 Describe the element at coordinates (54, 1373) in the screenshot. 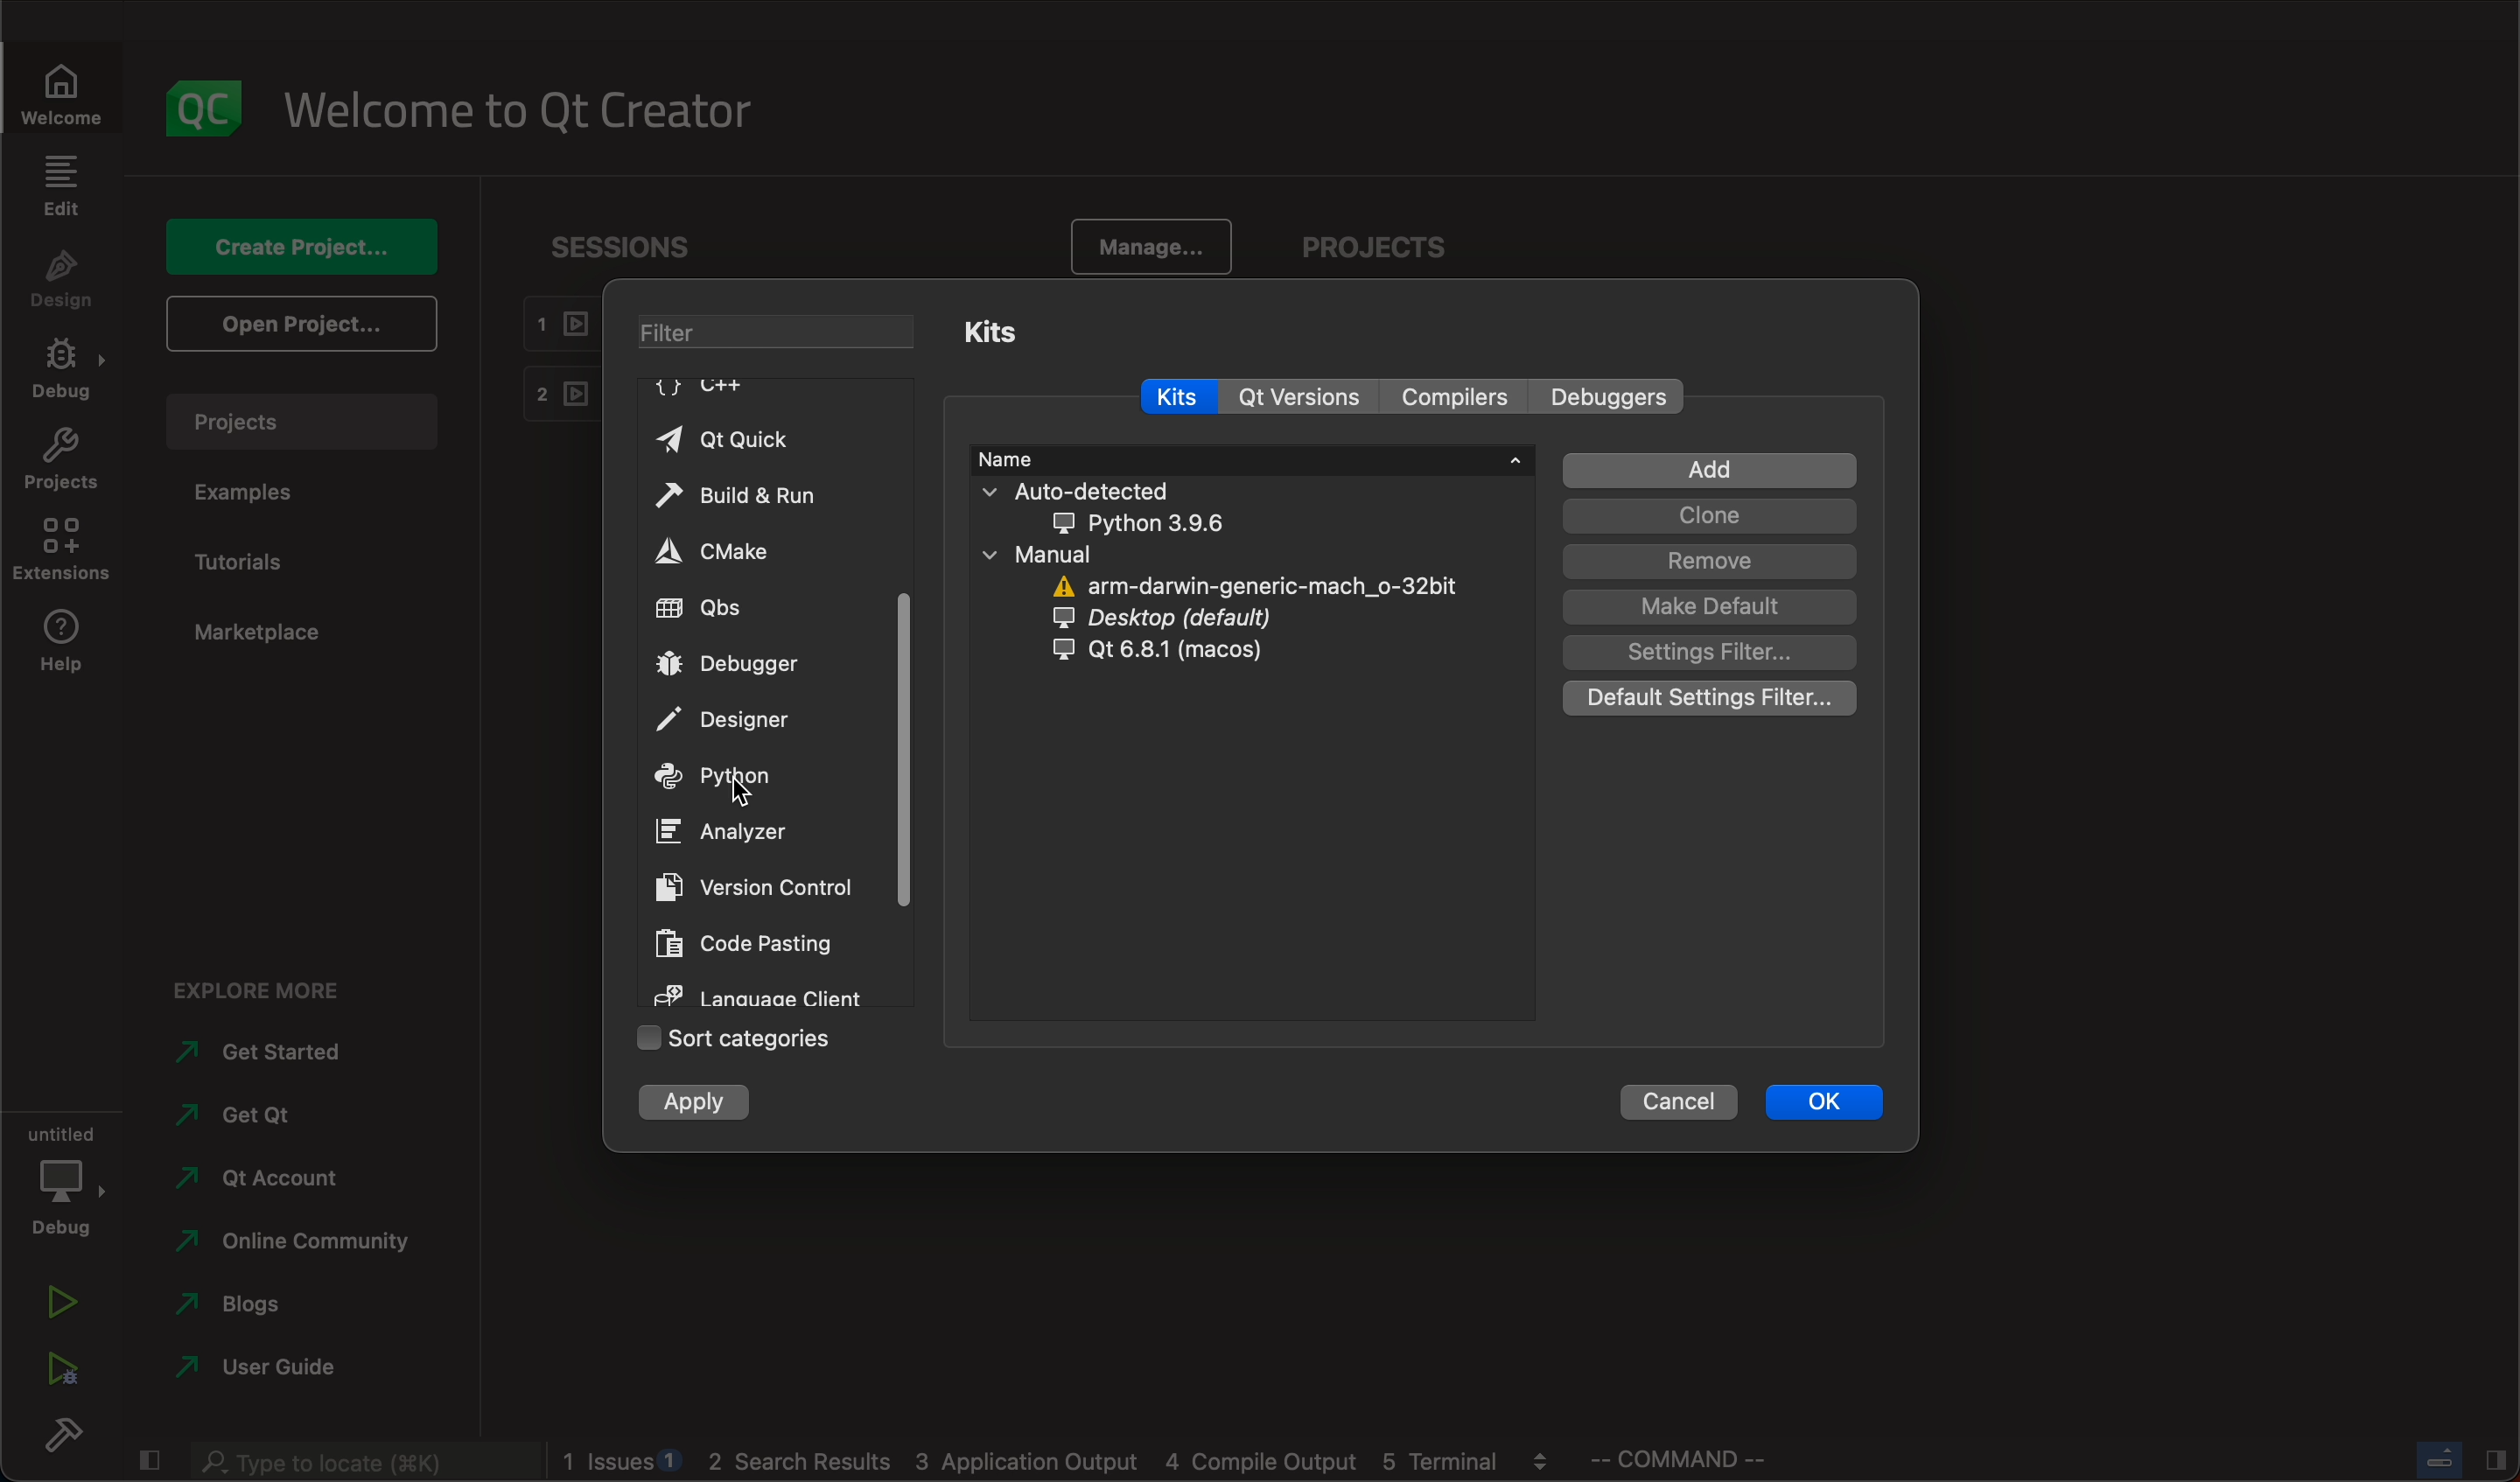

I see `run debug` at that location.